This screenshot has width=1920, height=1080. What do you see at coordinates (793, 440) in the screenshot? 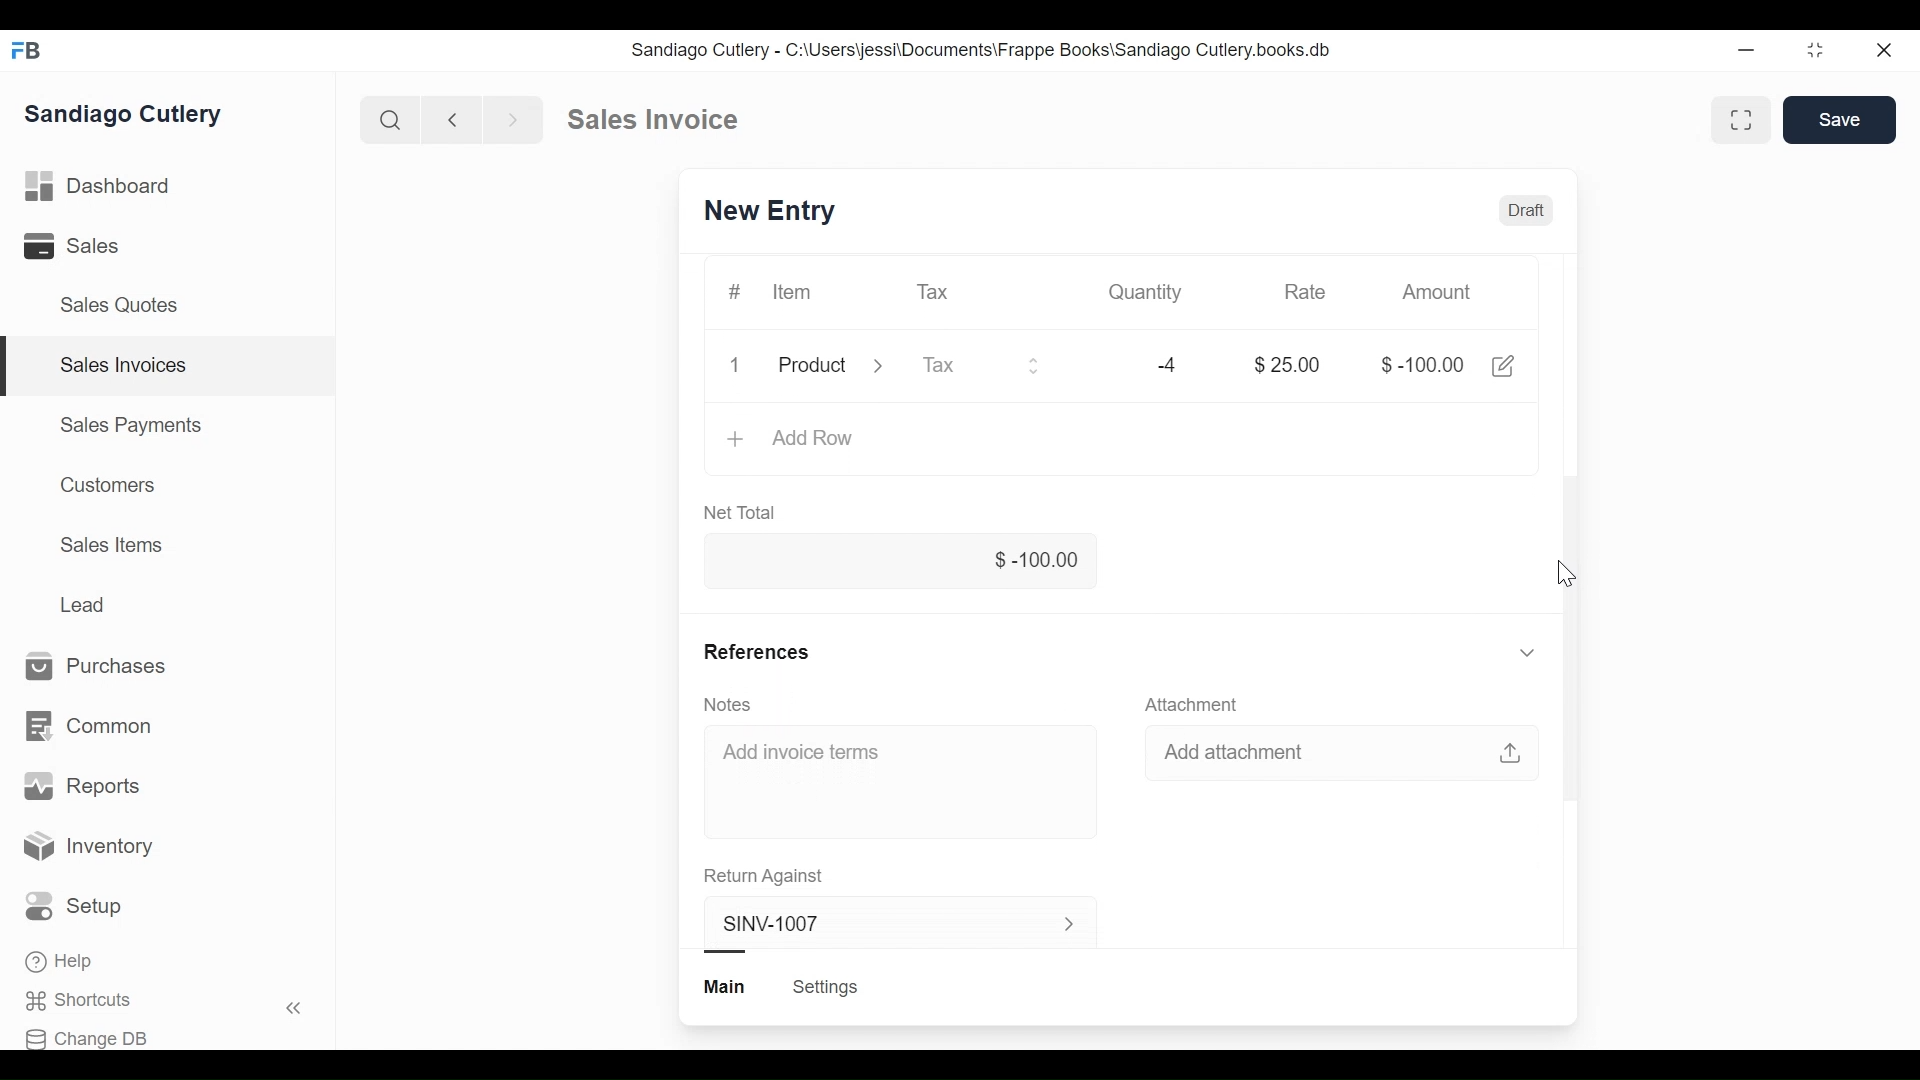
I see `Add Row` at bounding box center [793, 440].